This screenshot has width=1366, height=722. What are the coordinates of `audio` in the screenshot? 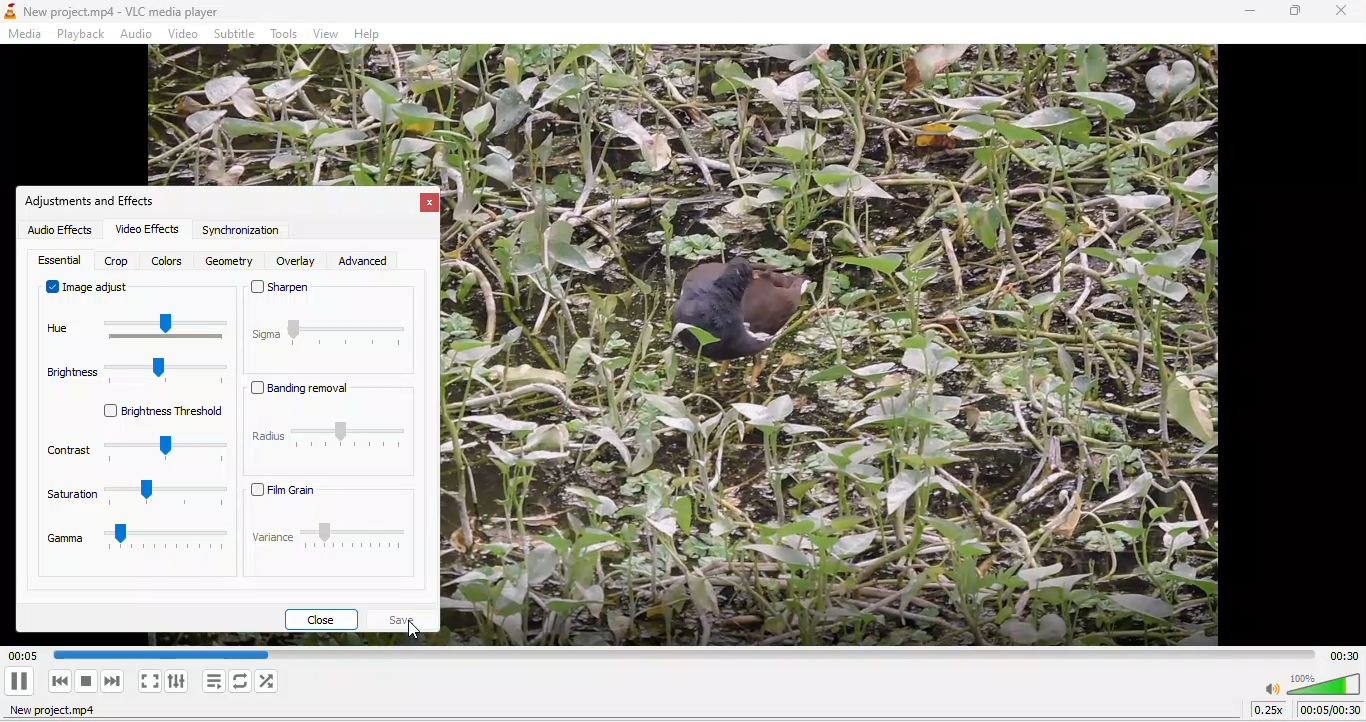 It's located at (139, 34).